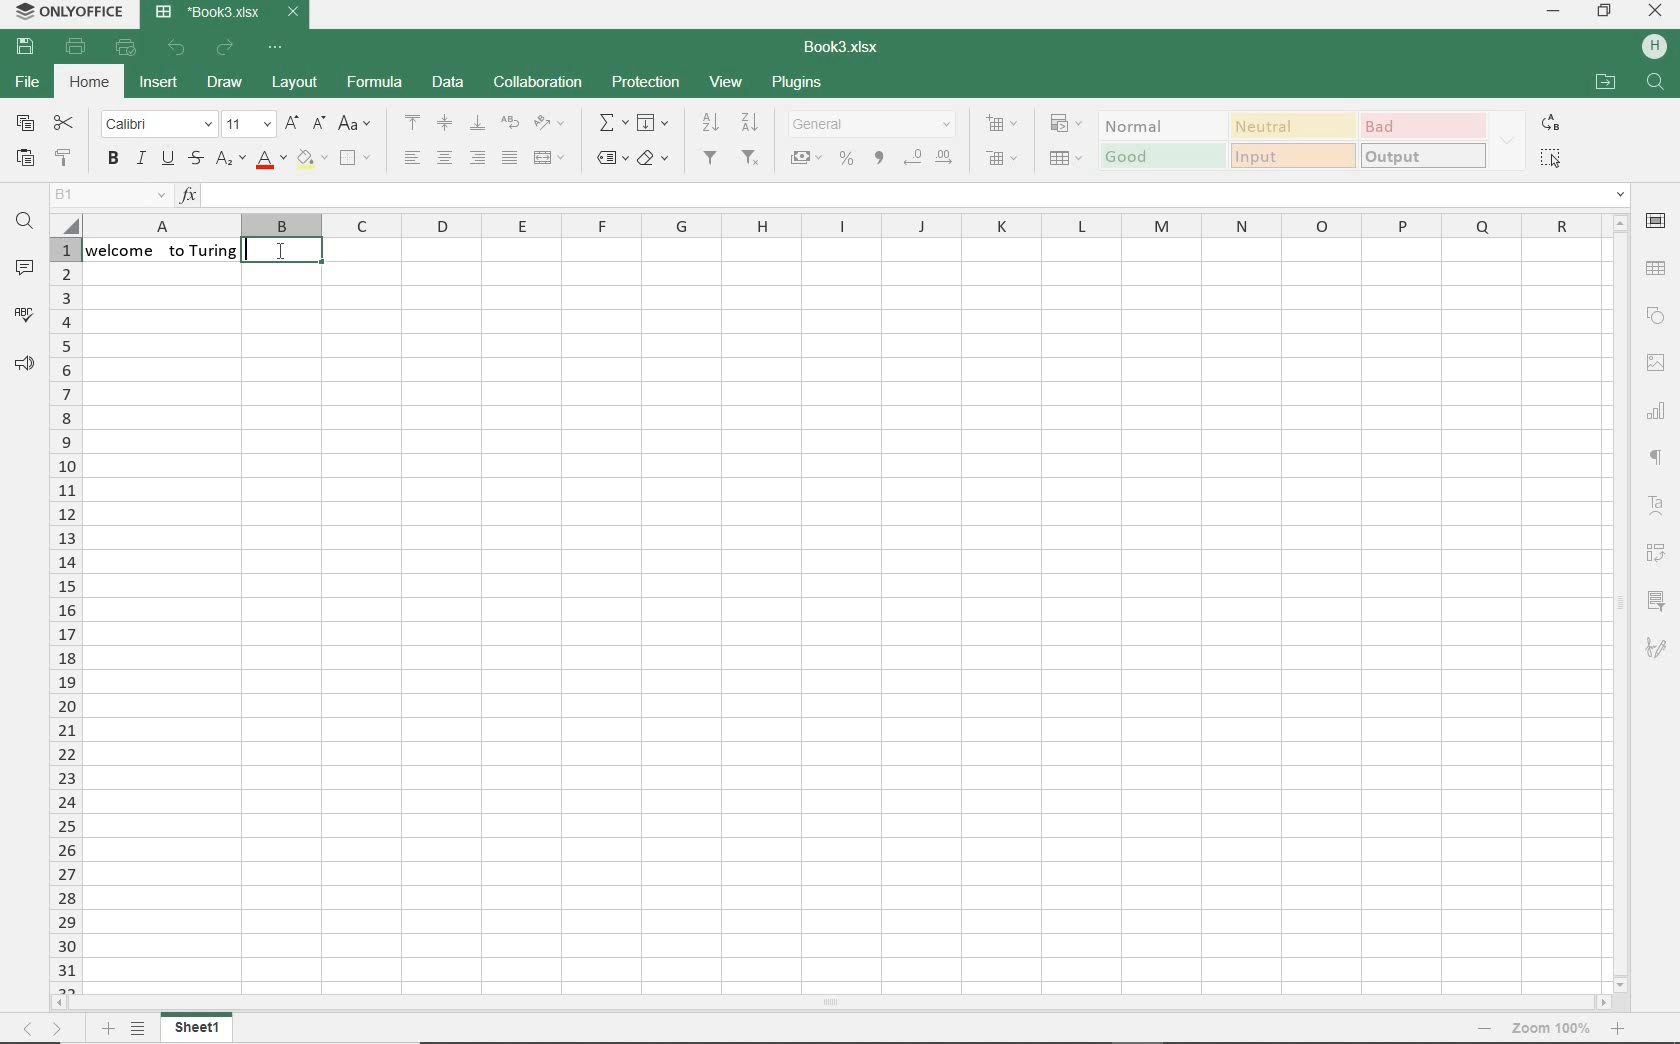 The height and width of the screenshot is (1044, 1680). Describe the element at coordinates (1550, 122) in the screenshot. I see `REPLACE` at that location.